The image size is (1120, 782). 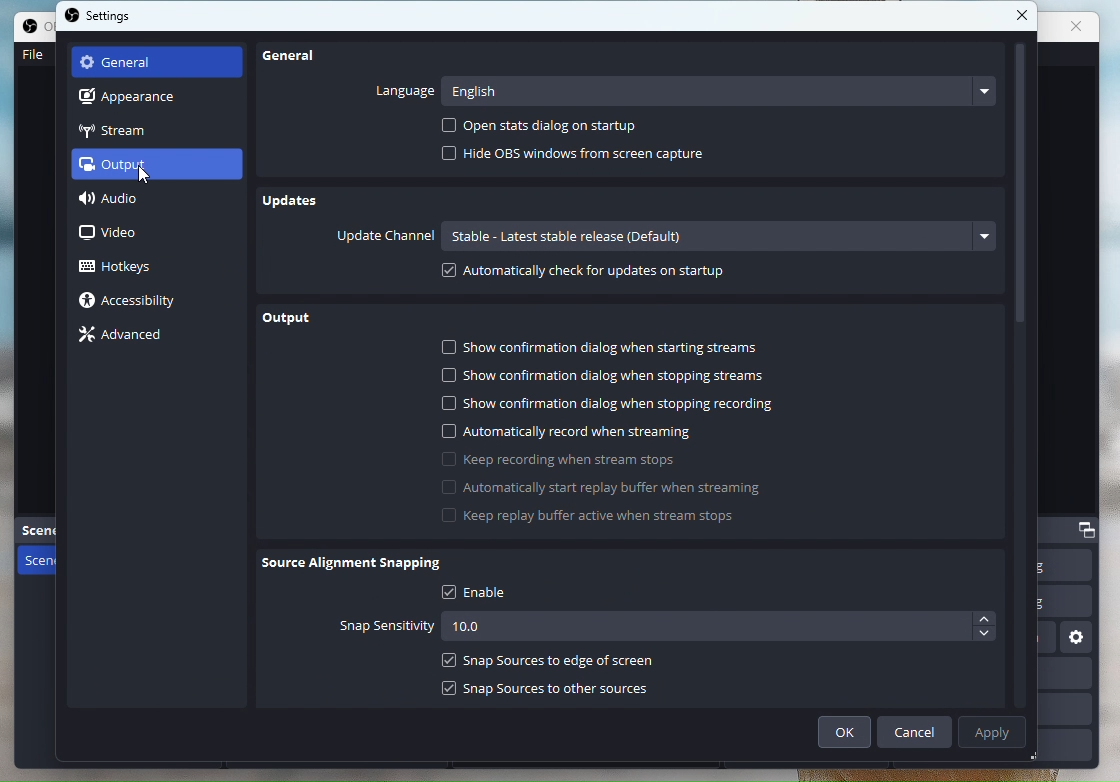 What do you see at coordinates (135, 175) in the screenshot?
I see `cursor` at bounding box center [135, 175].